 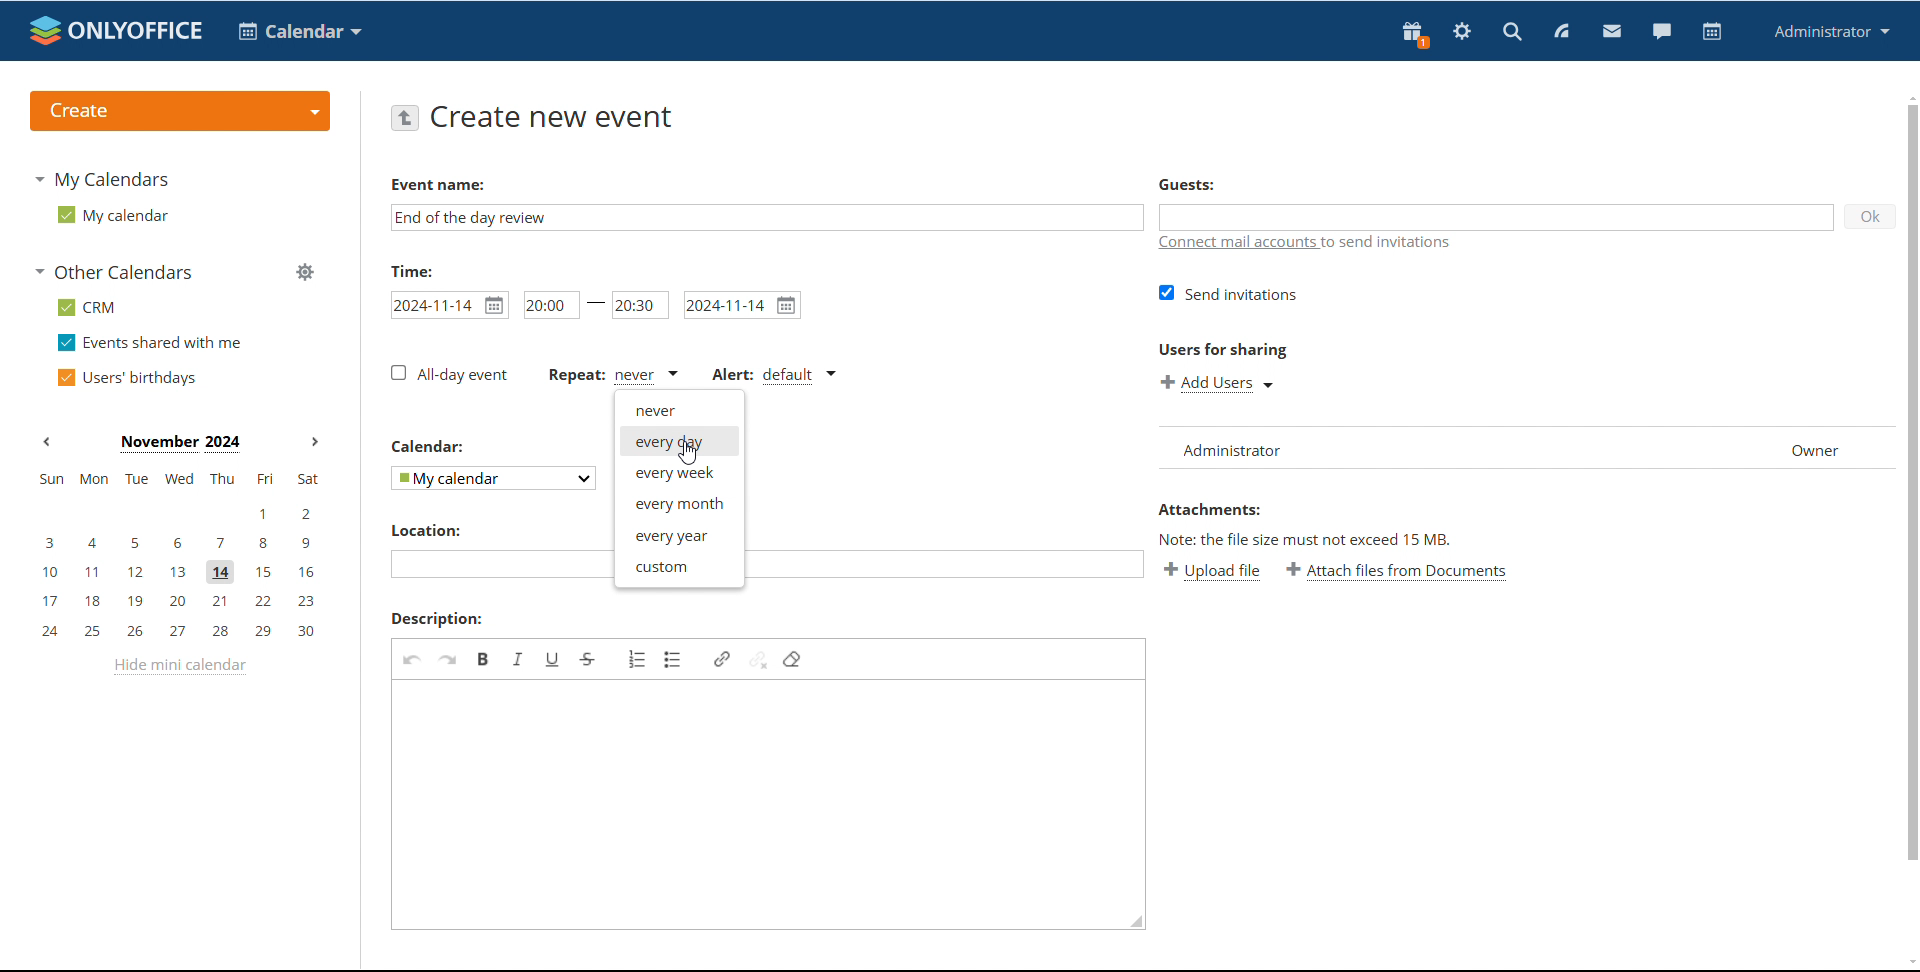 I want to click on crm, so click(x=88, y=308).